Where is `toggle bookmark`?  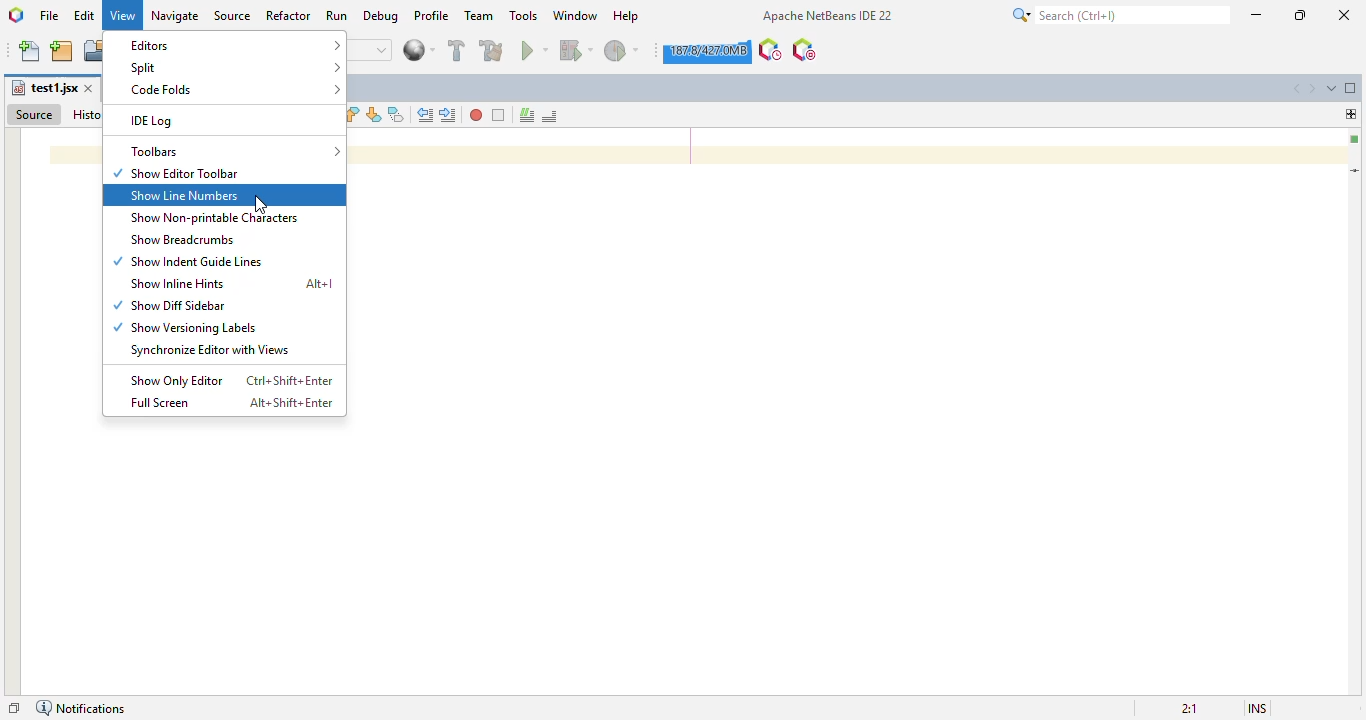 toggle bookmark is located at coordinates (397, 114).